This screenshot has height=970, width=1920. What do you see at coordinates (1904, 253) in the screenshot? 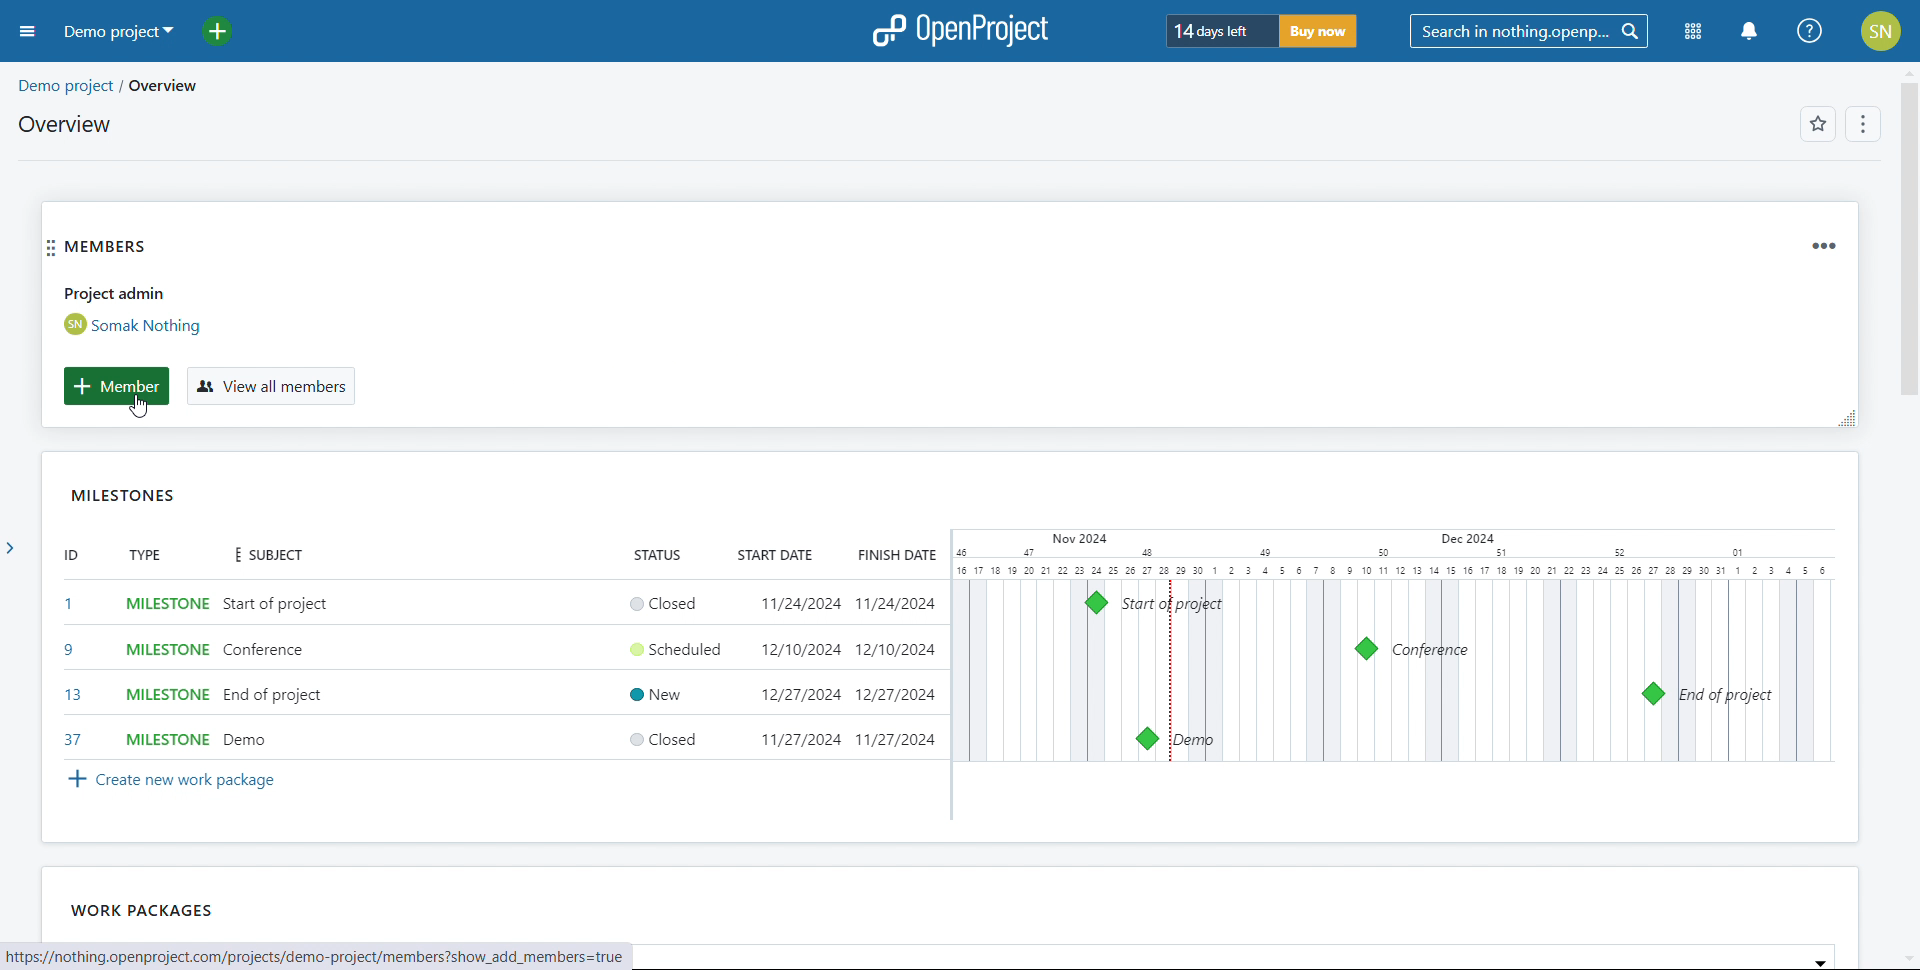
I see `vertical scroll bar` at bounding box center [1904, 253].